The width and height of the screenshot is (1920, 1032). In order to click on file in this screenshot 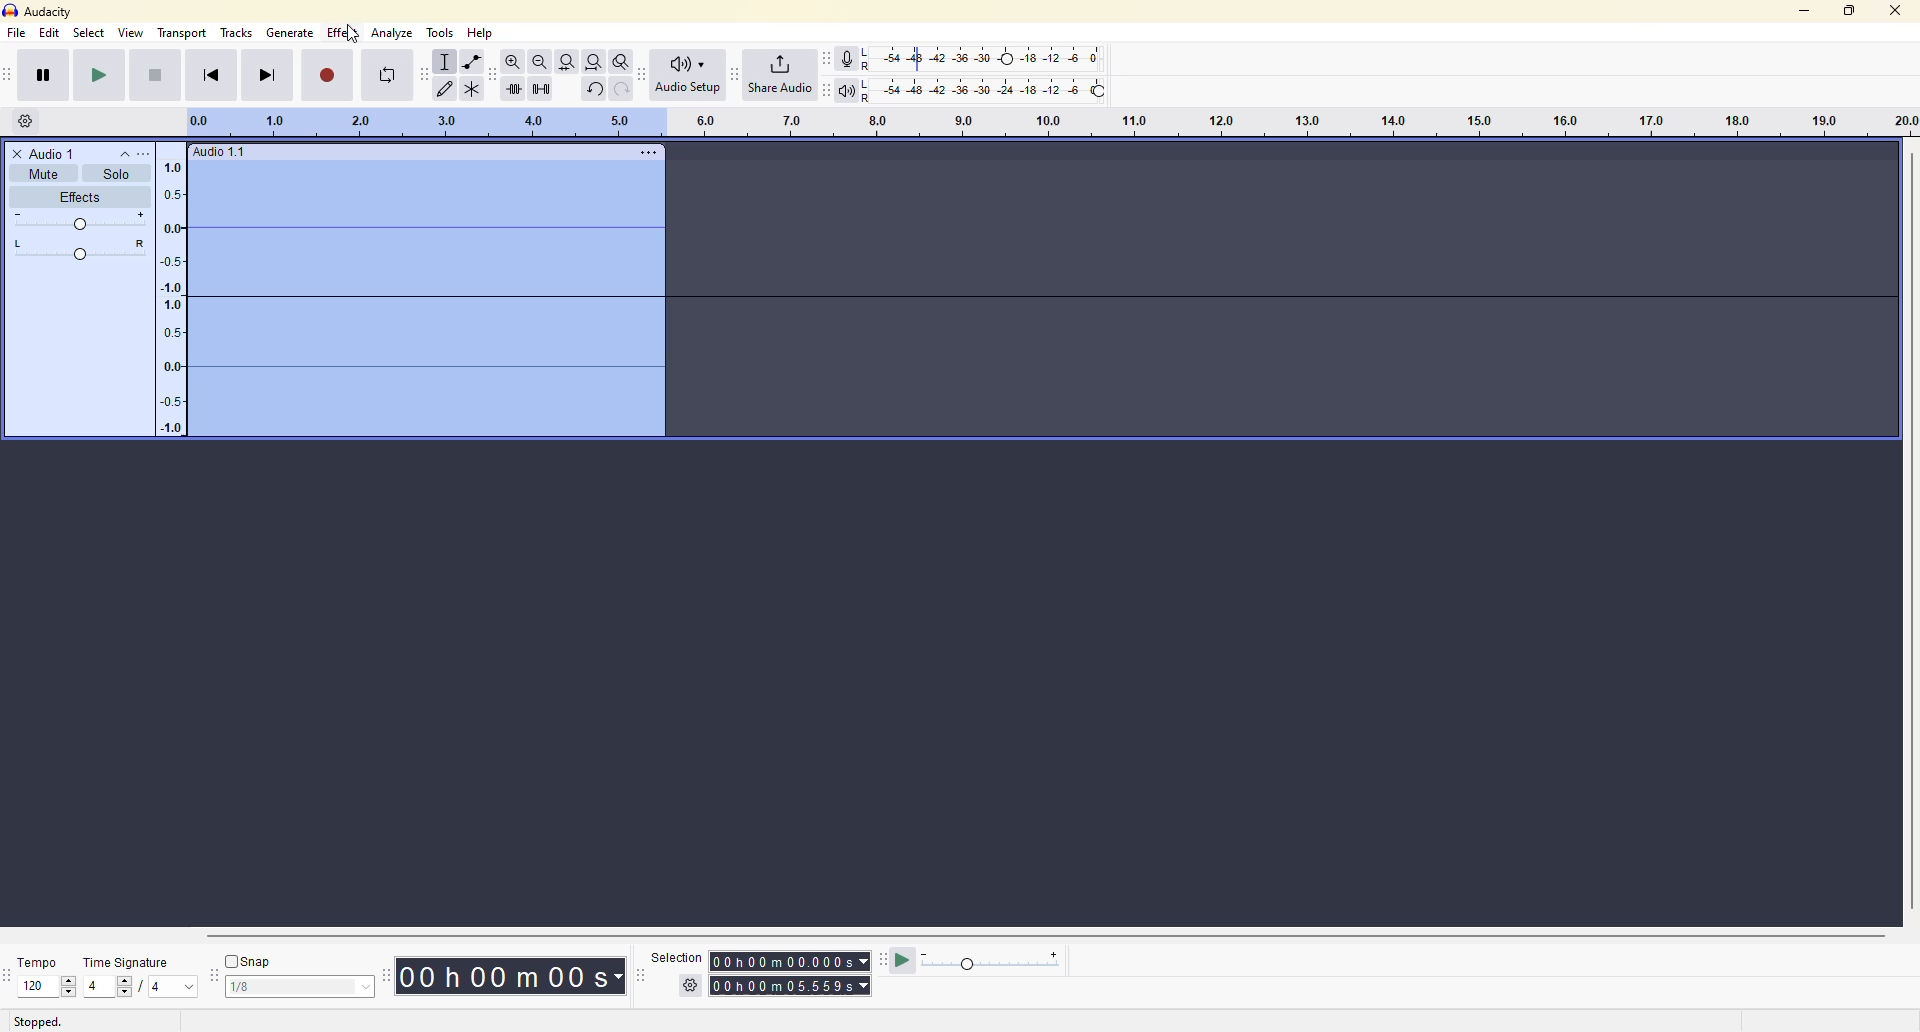, I will do `click(16, 33)`.